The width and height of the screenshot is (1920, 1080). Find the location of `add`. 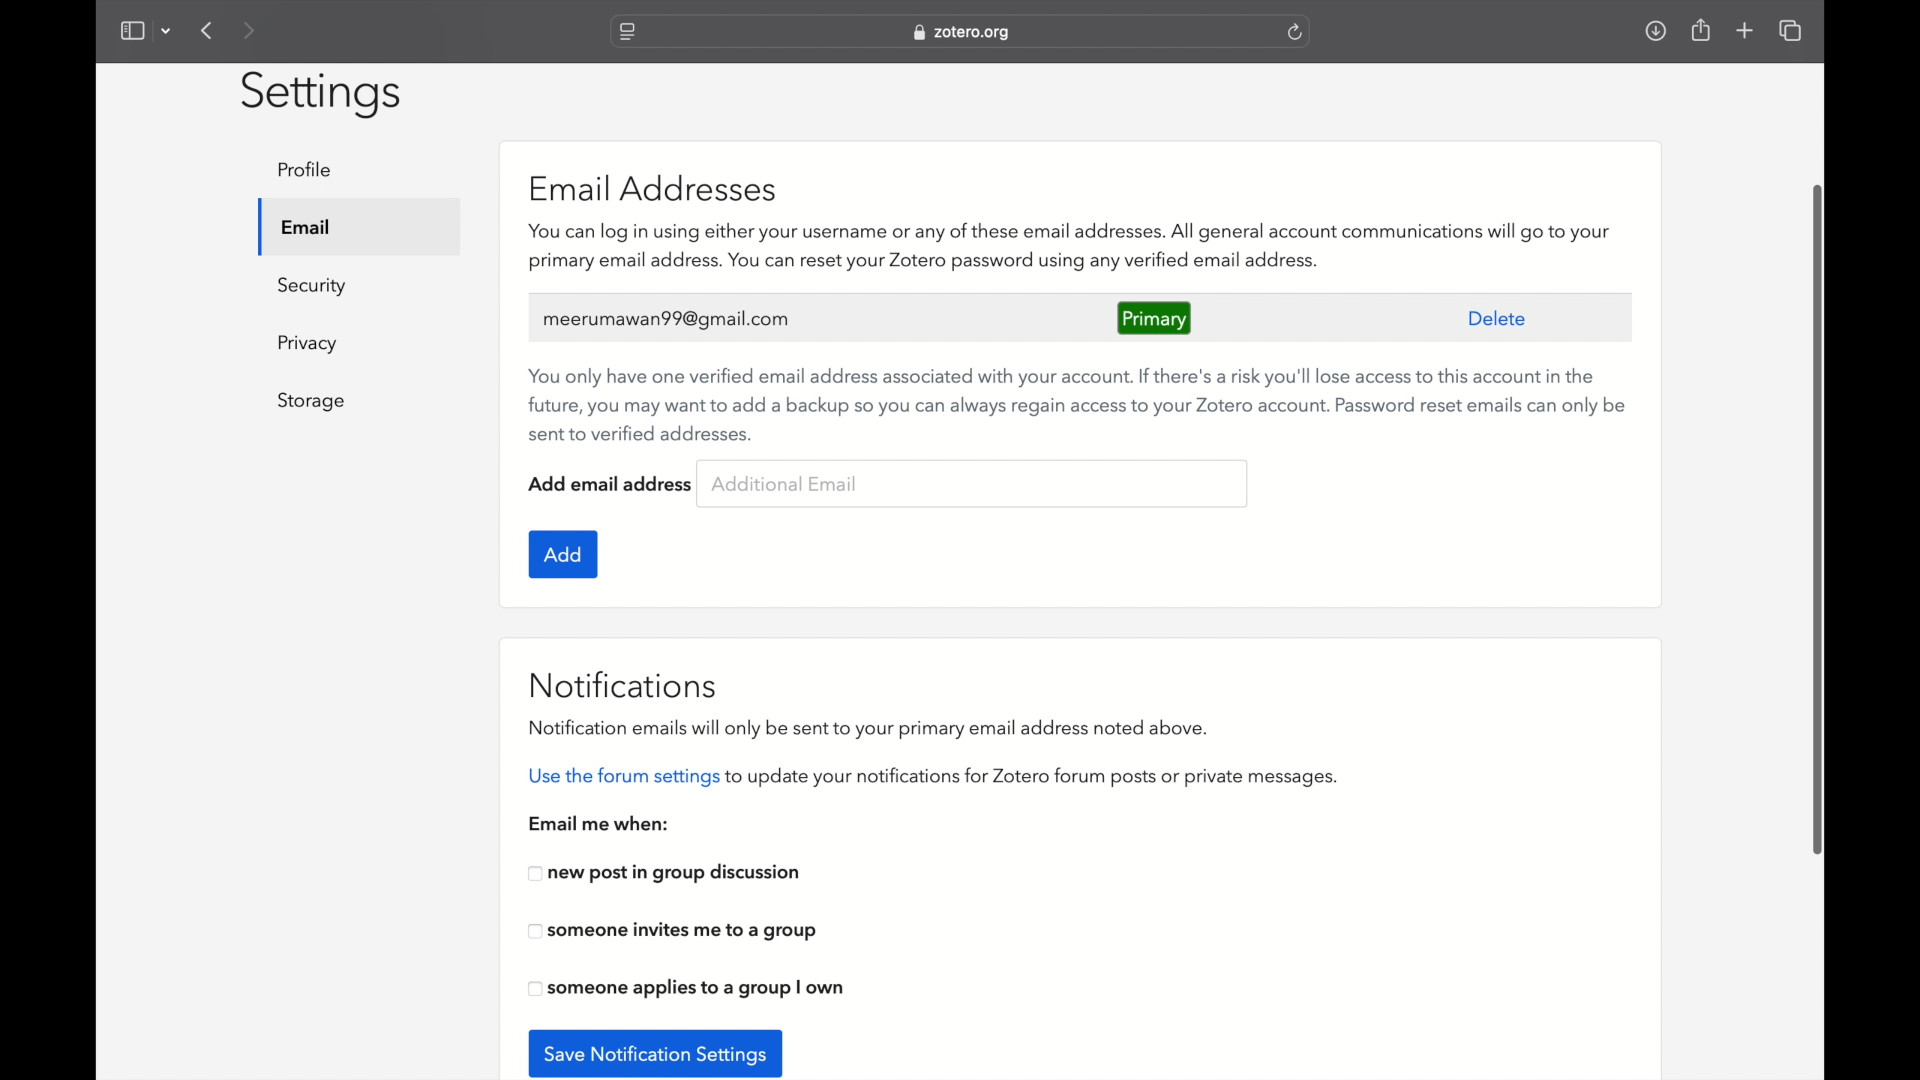

add is located at coordinates (564, 554).